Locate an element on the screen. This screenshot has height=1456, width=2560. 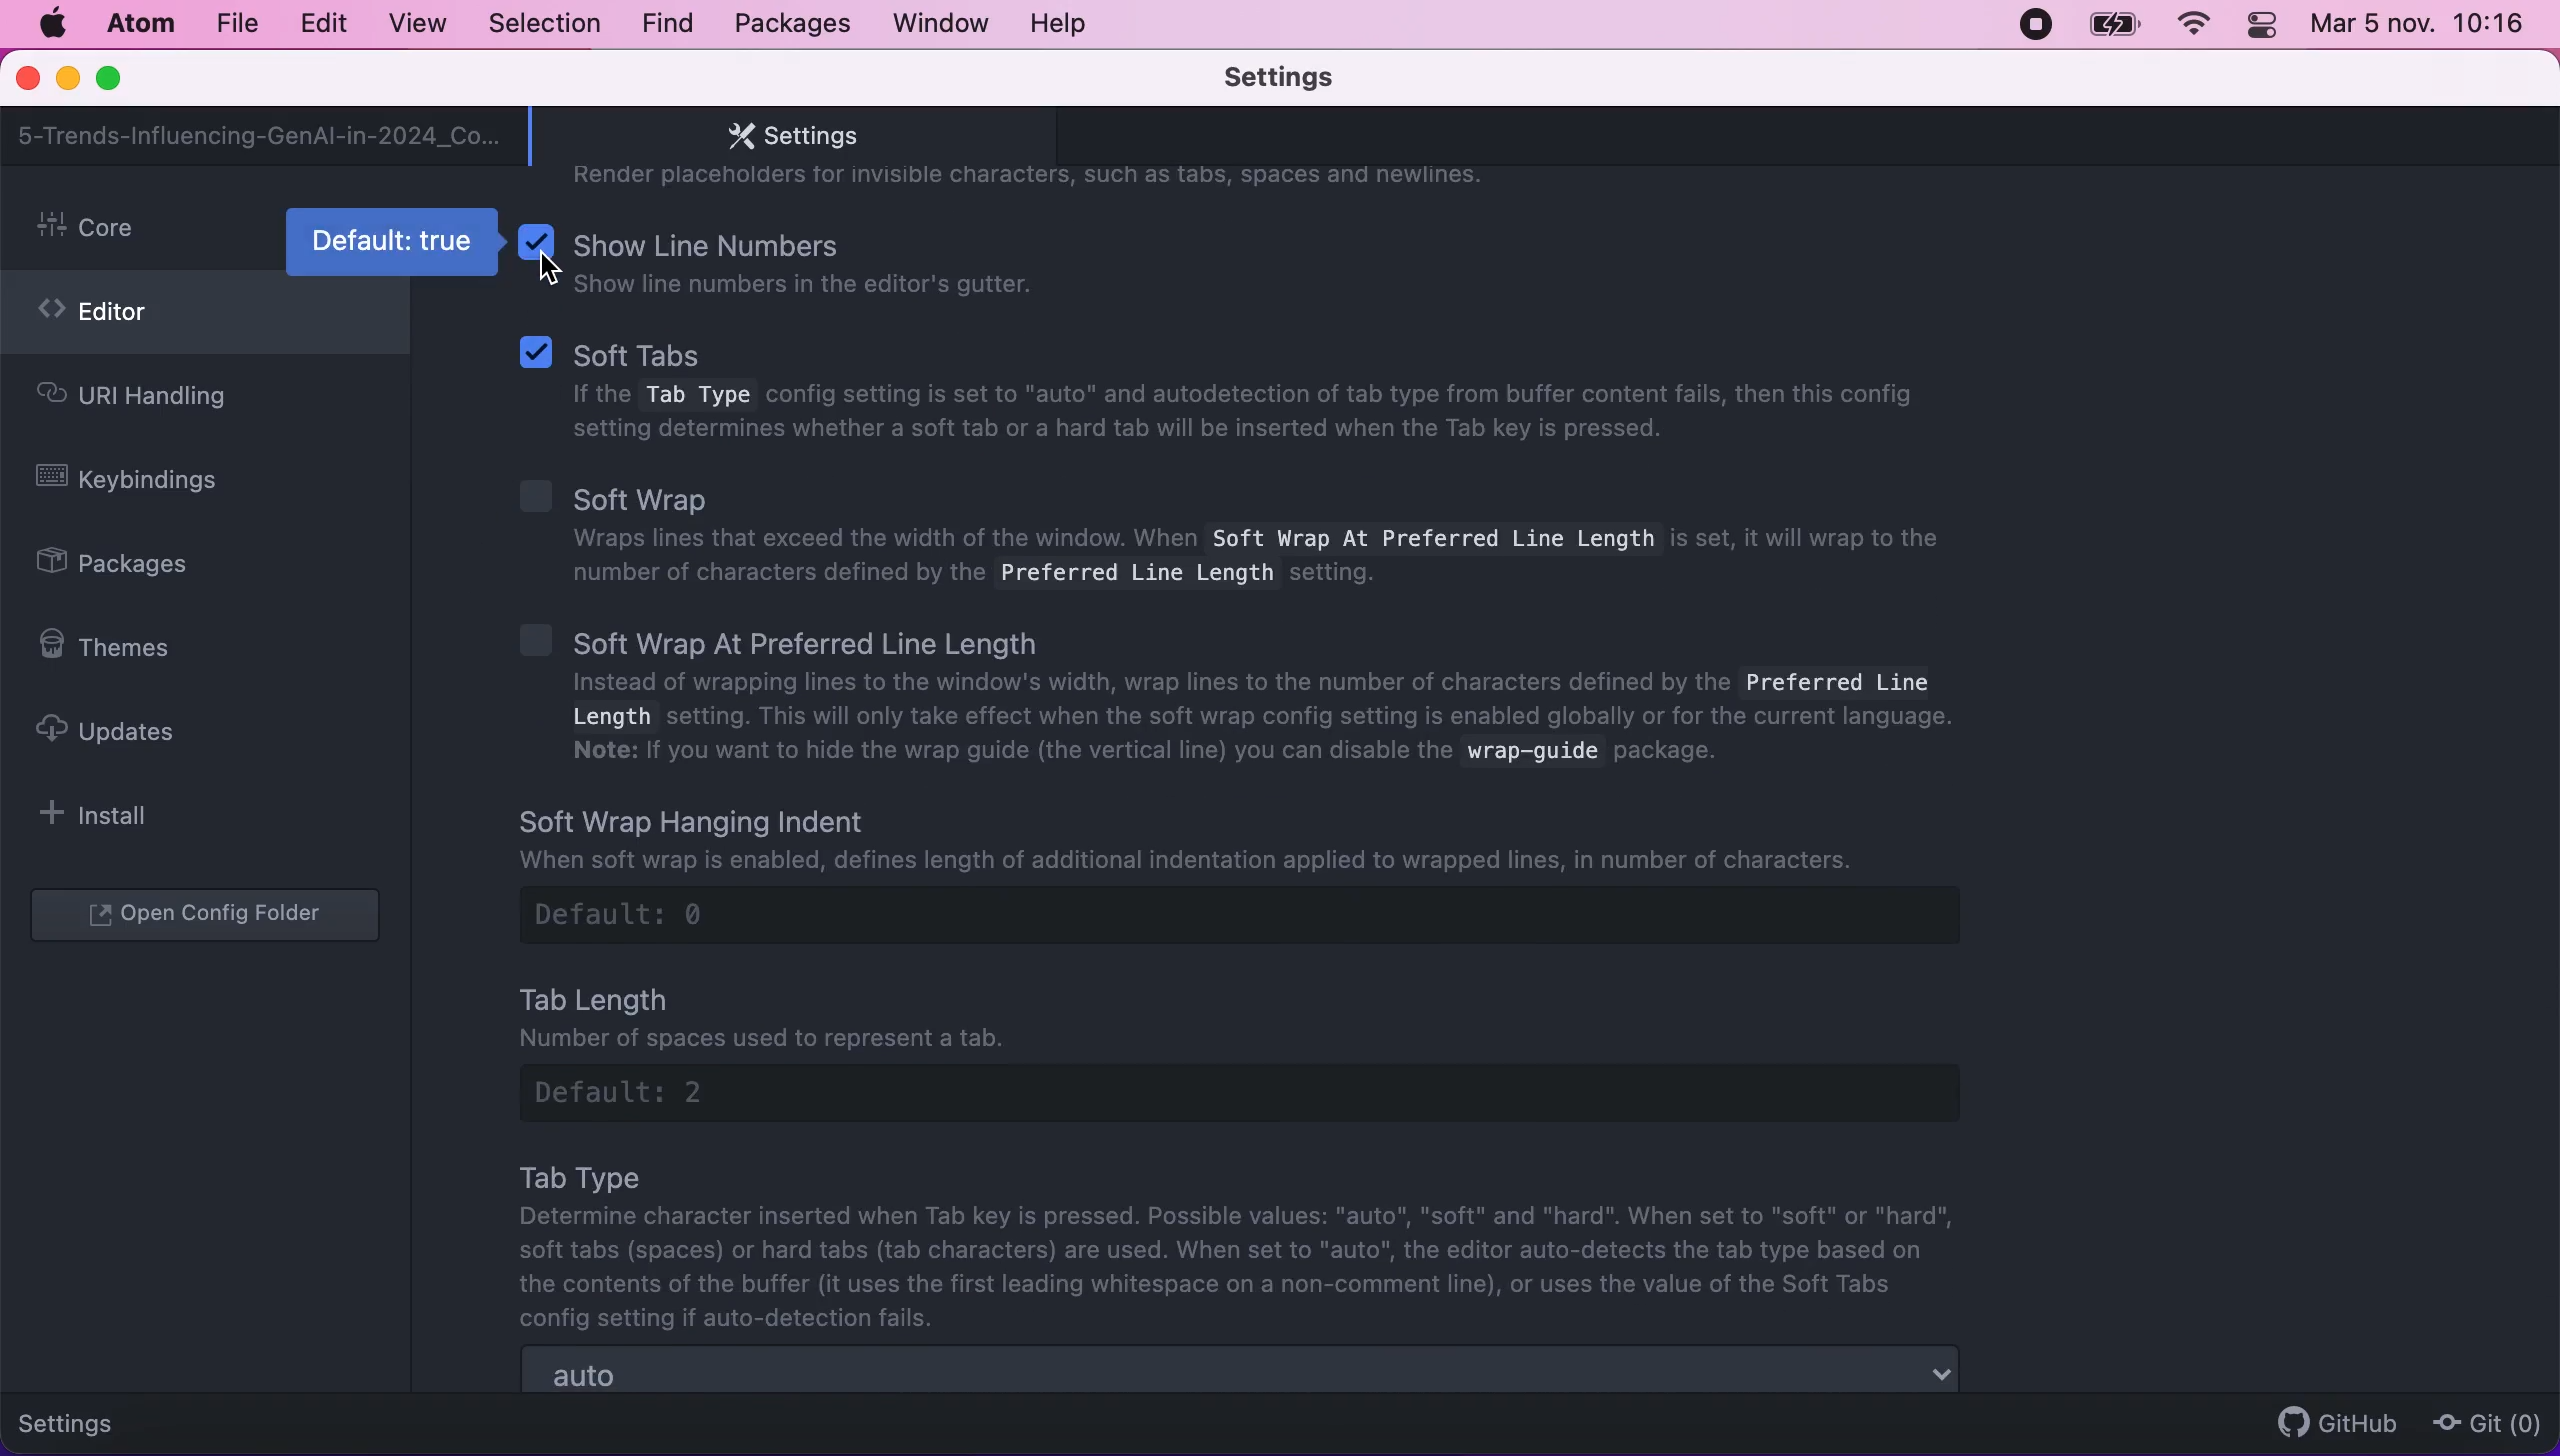
selection is located at coordinates (547, 25).